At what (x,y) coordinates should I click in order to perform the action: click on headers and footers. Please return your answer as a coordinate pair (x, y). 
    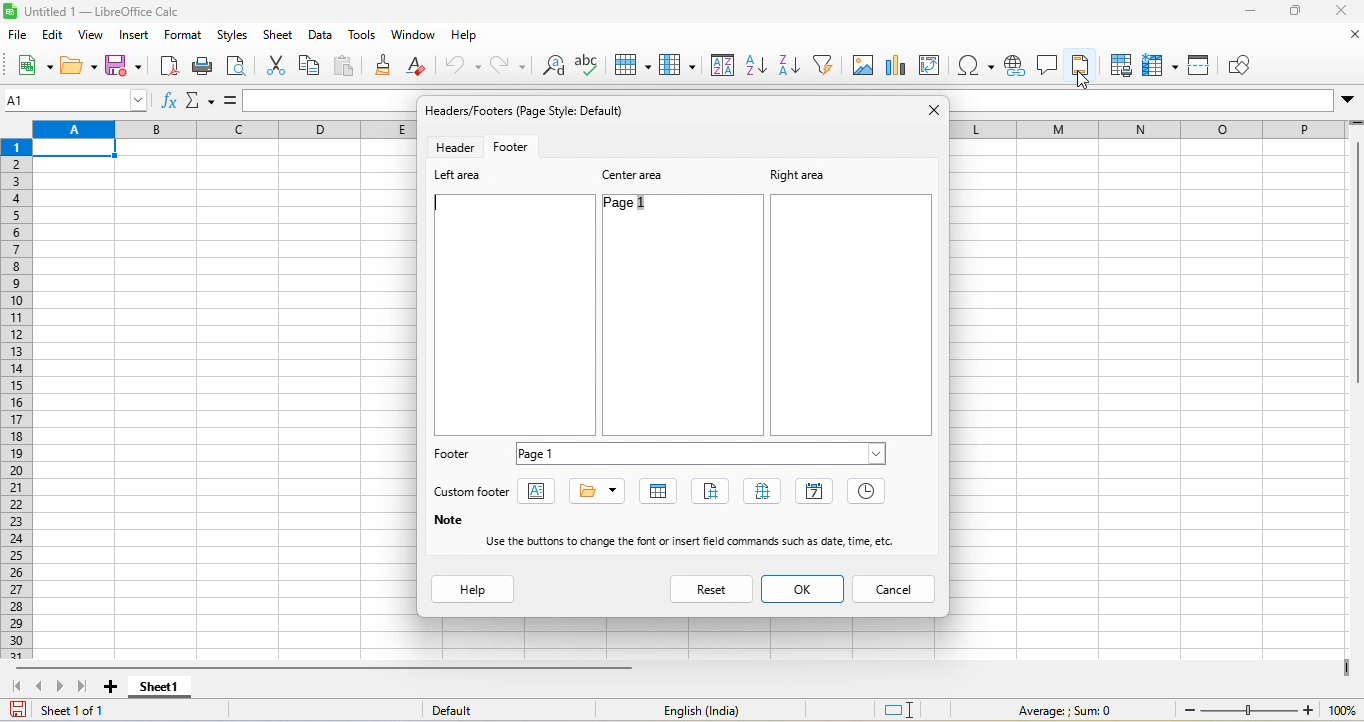
    Looking at the image, I should click on (1080, 64).